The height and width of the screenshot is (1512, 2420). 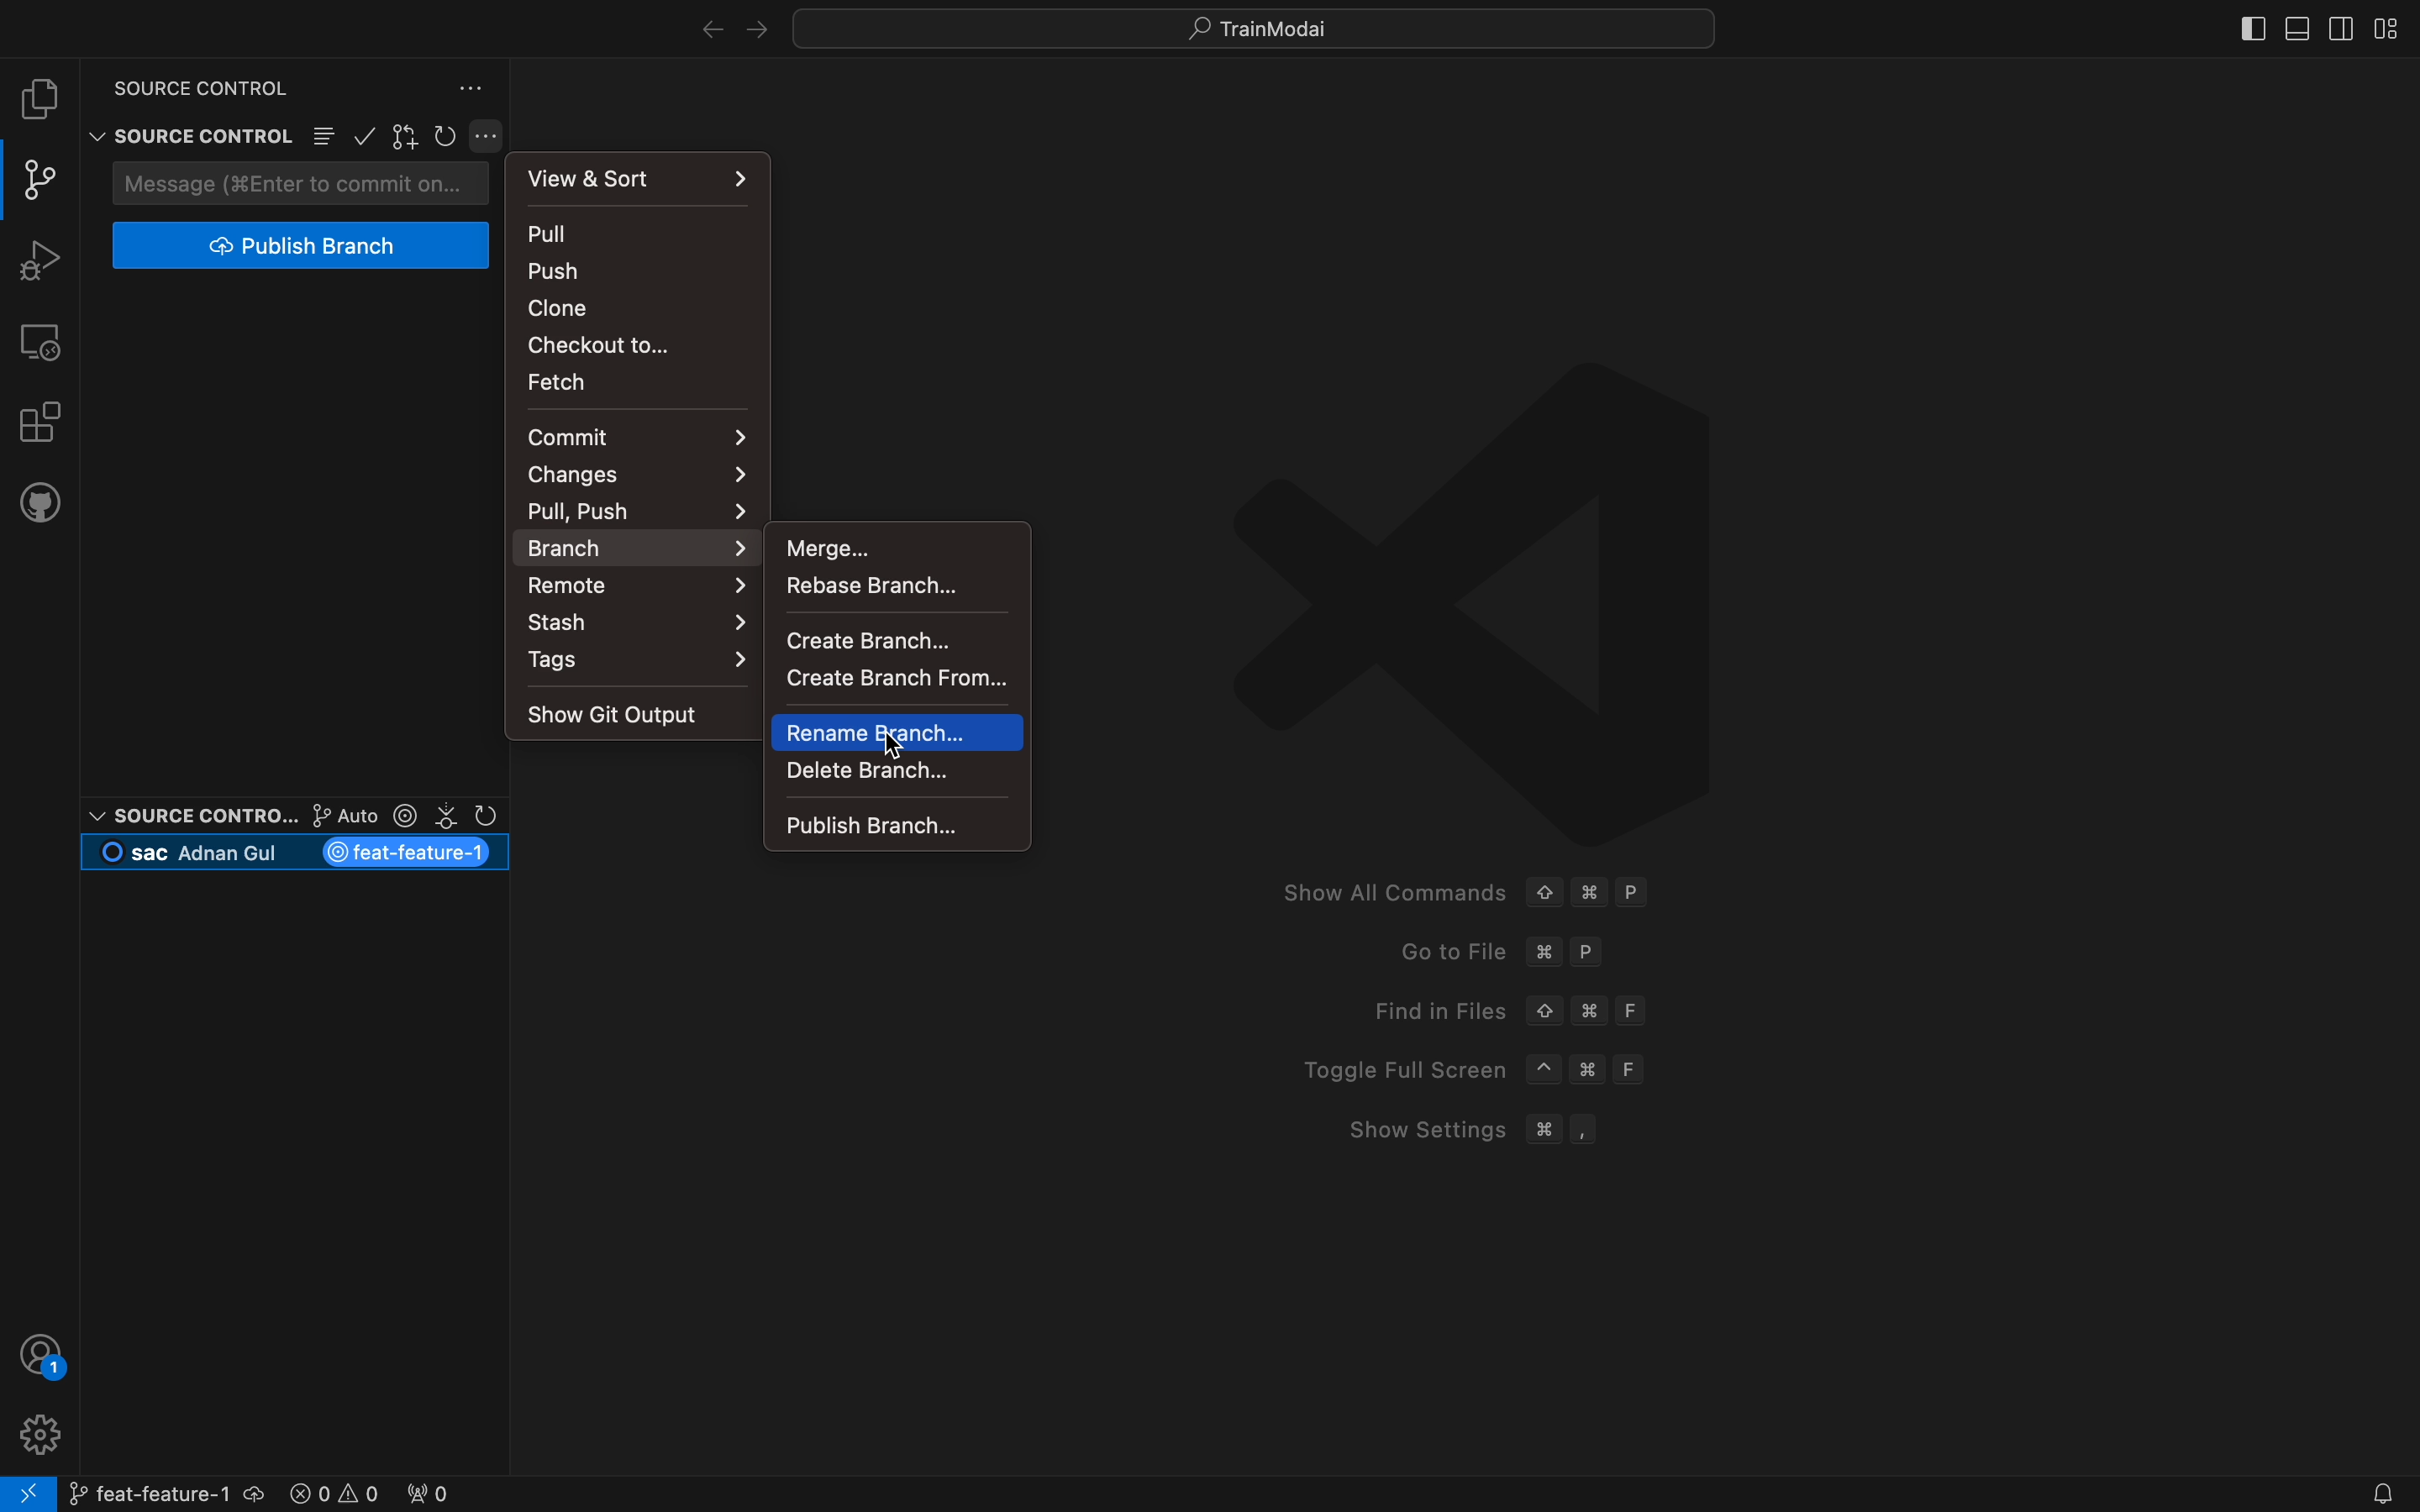 I want to click on publish, so click(x=304, y=246).